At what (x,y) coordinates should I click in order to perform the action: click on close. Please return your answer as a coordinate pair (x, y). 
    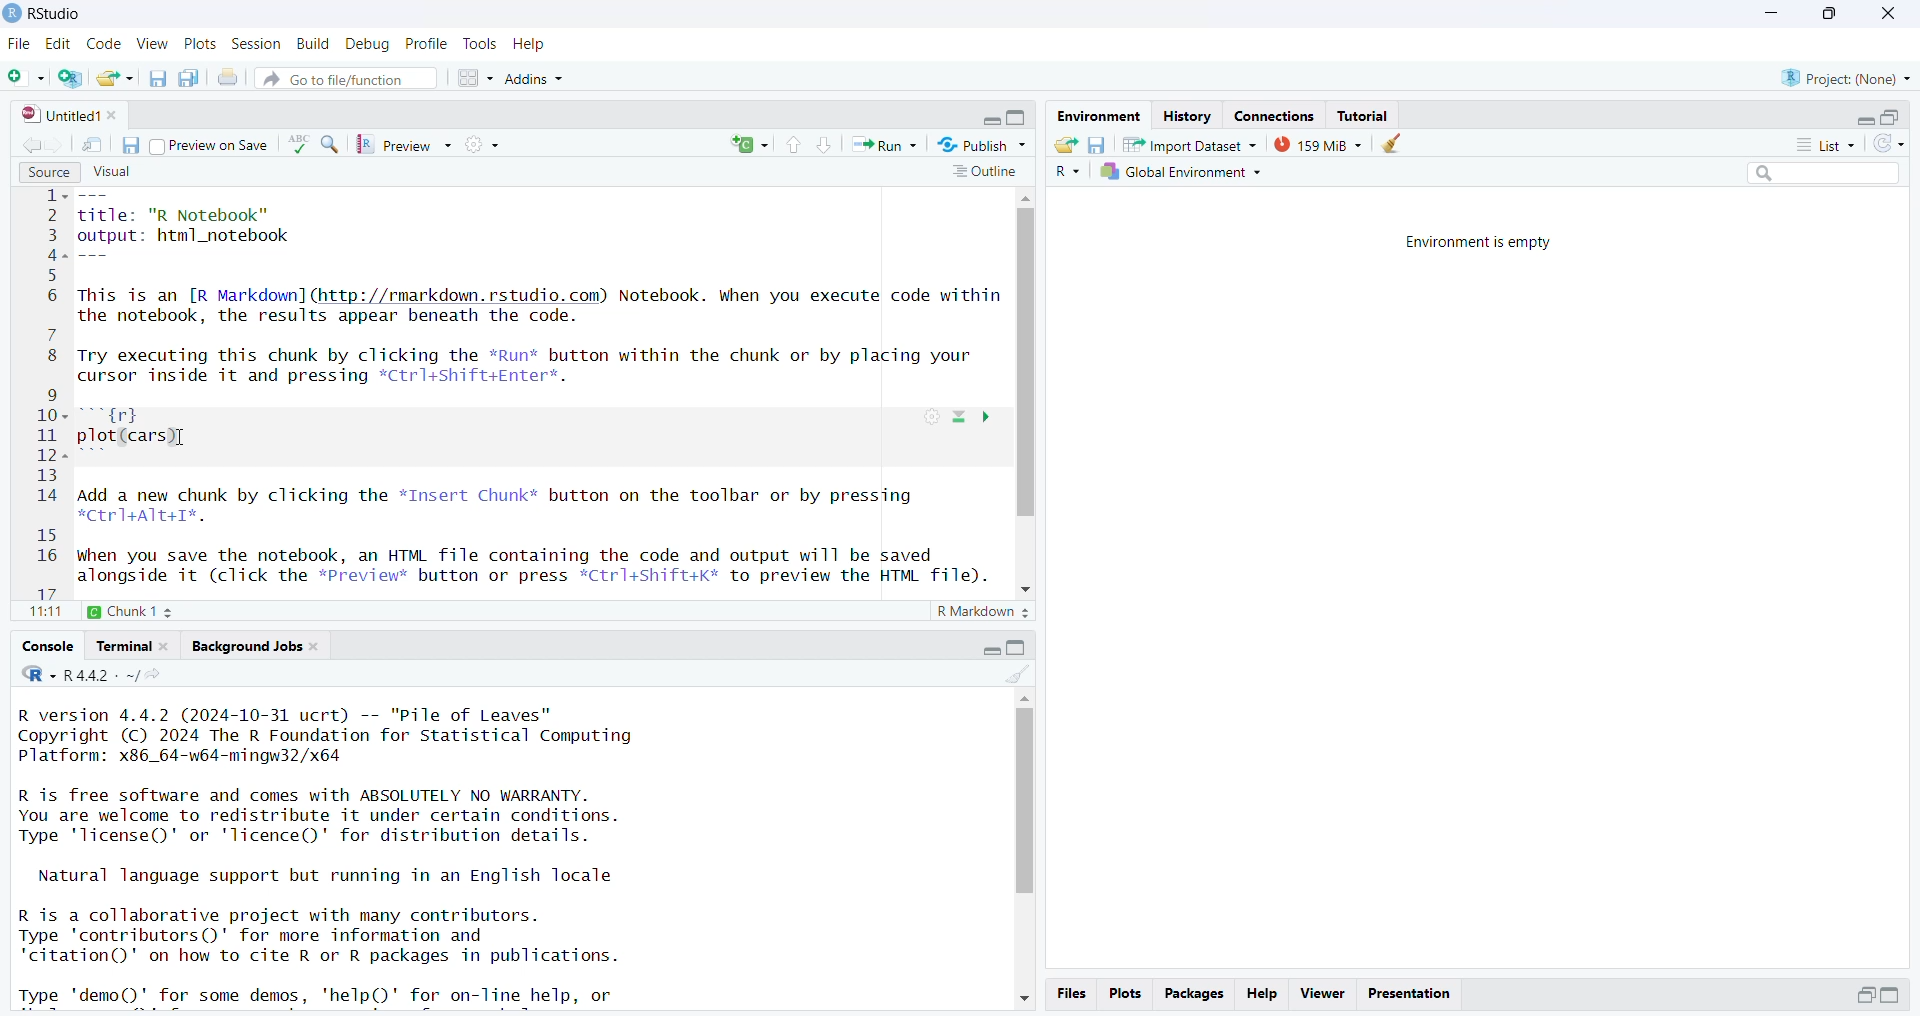
    Looking at the image, I should click on (1885, 13).